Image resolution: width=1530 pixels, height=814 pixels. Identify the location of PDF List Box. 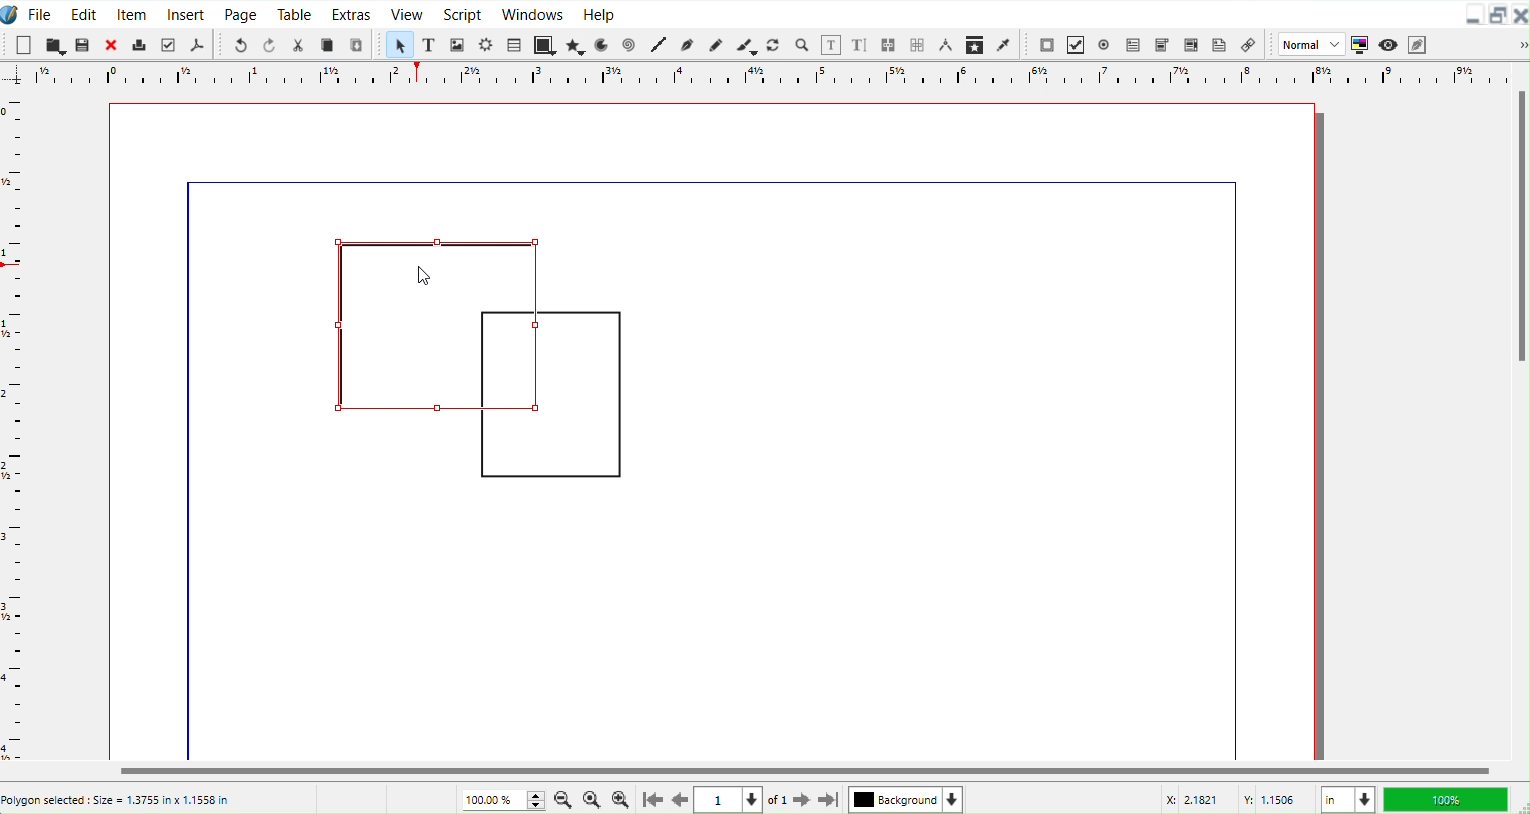
(1190, 43).